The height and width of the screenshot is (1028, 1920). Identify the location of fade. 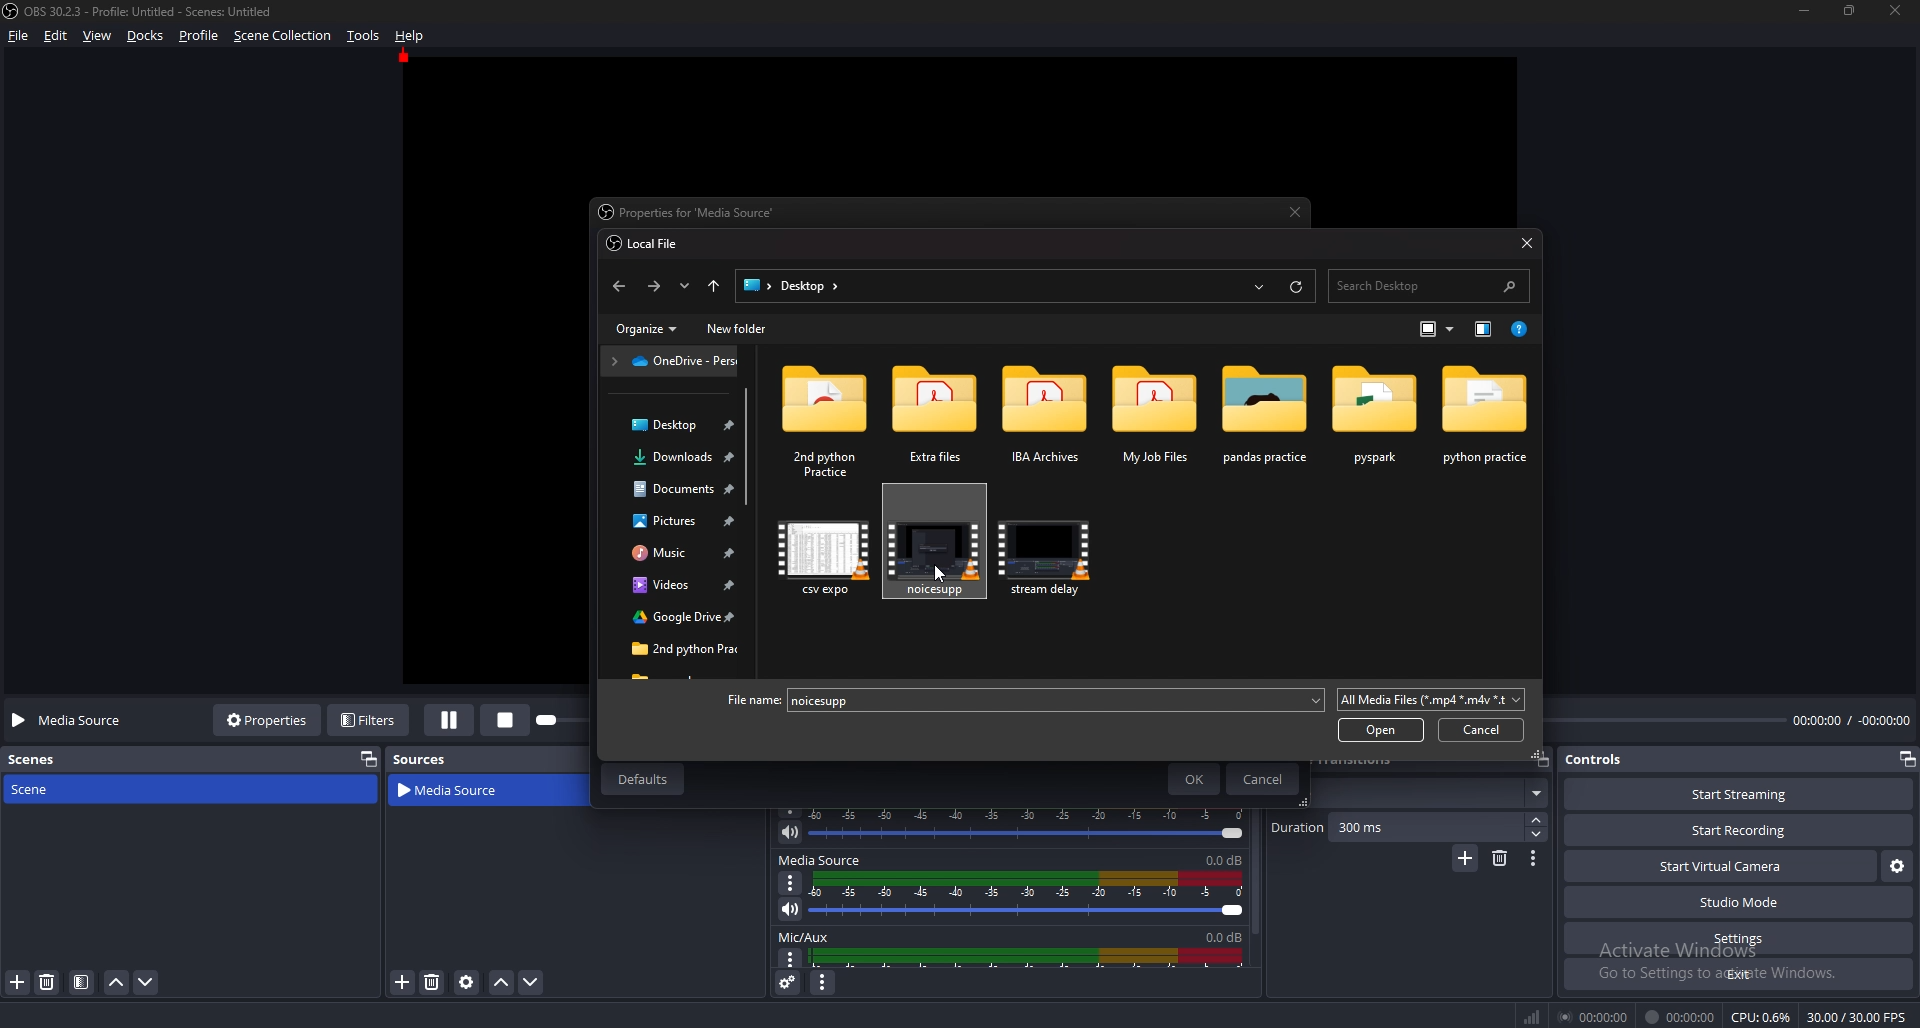
(1429, 794).